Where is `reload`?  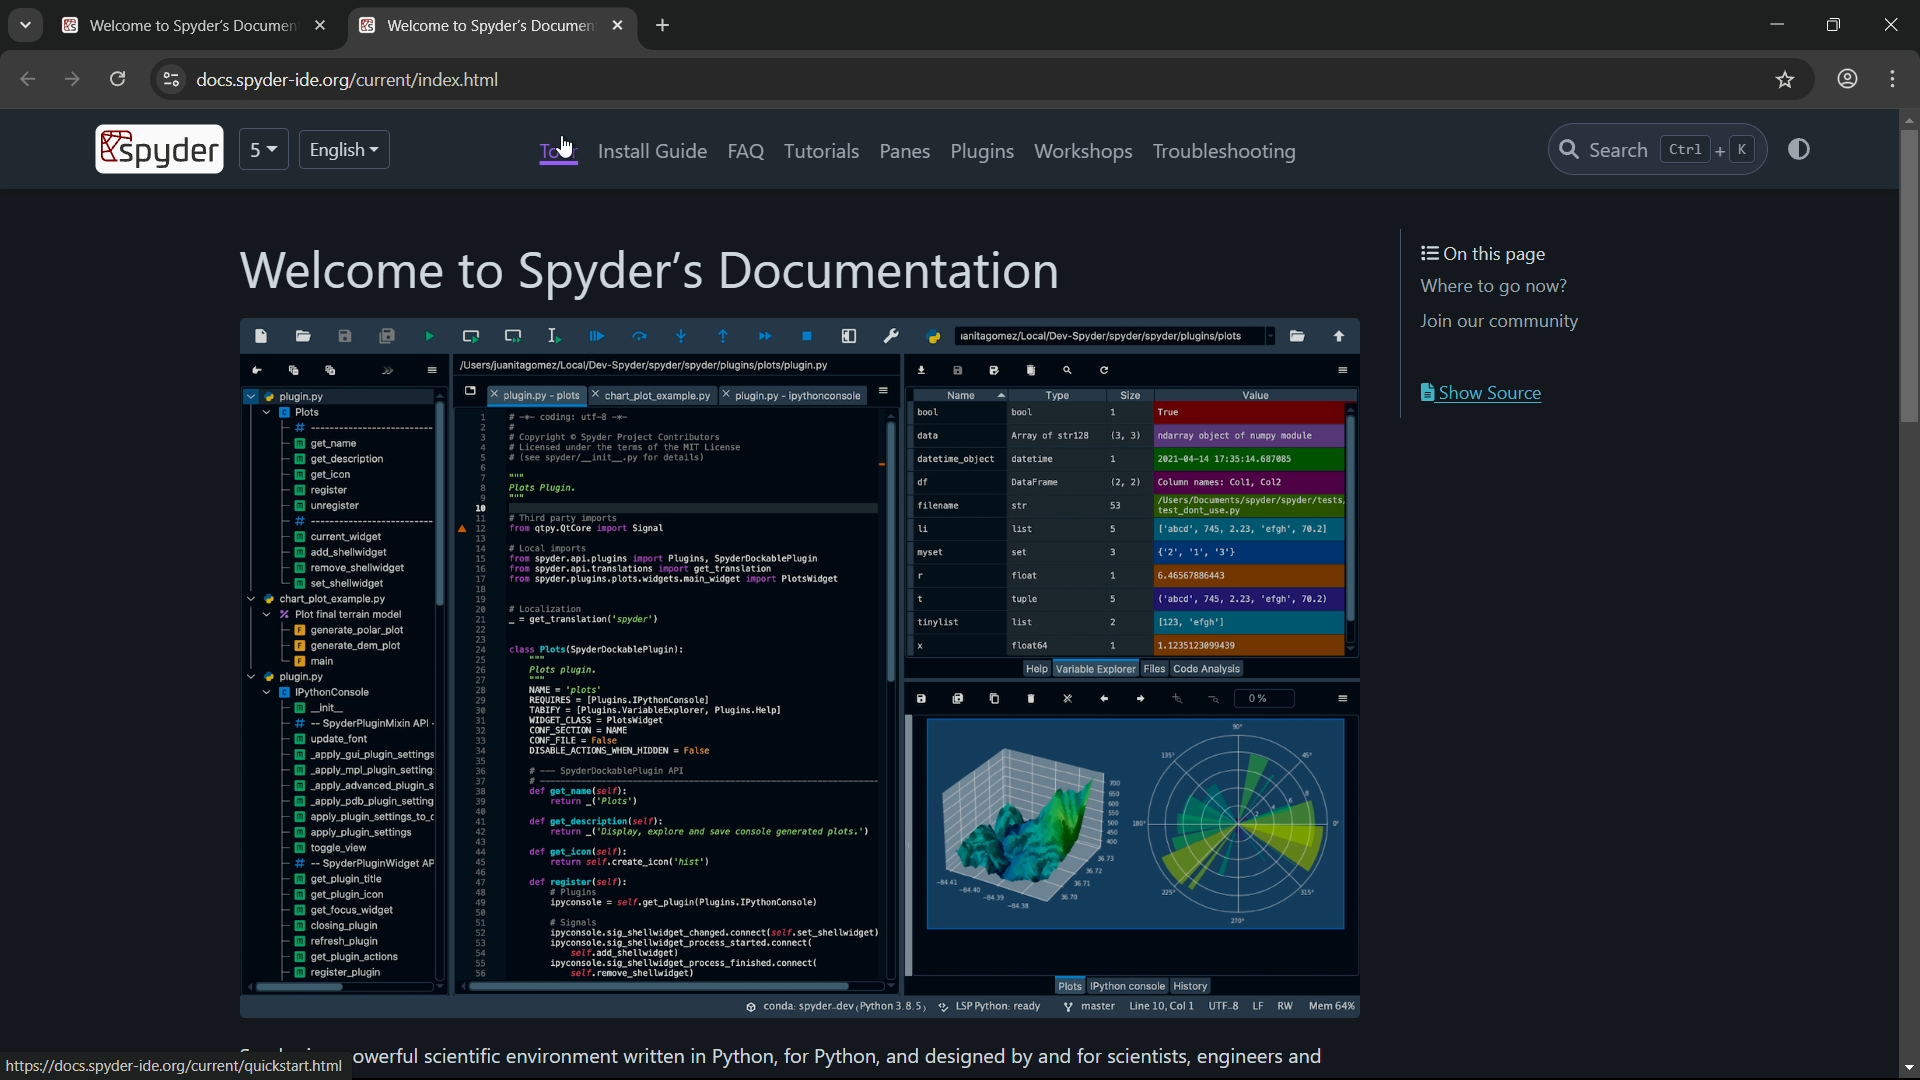
reload is located at coordinates (117, 80).